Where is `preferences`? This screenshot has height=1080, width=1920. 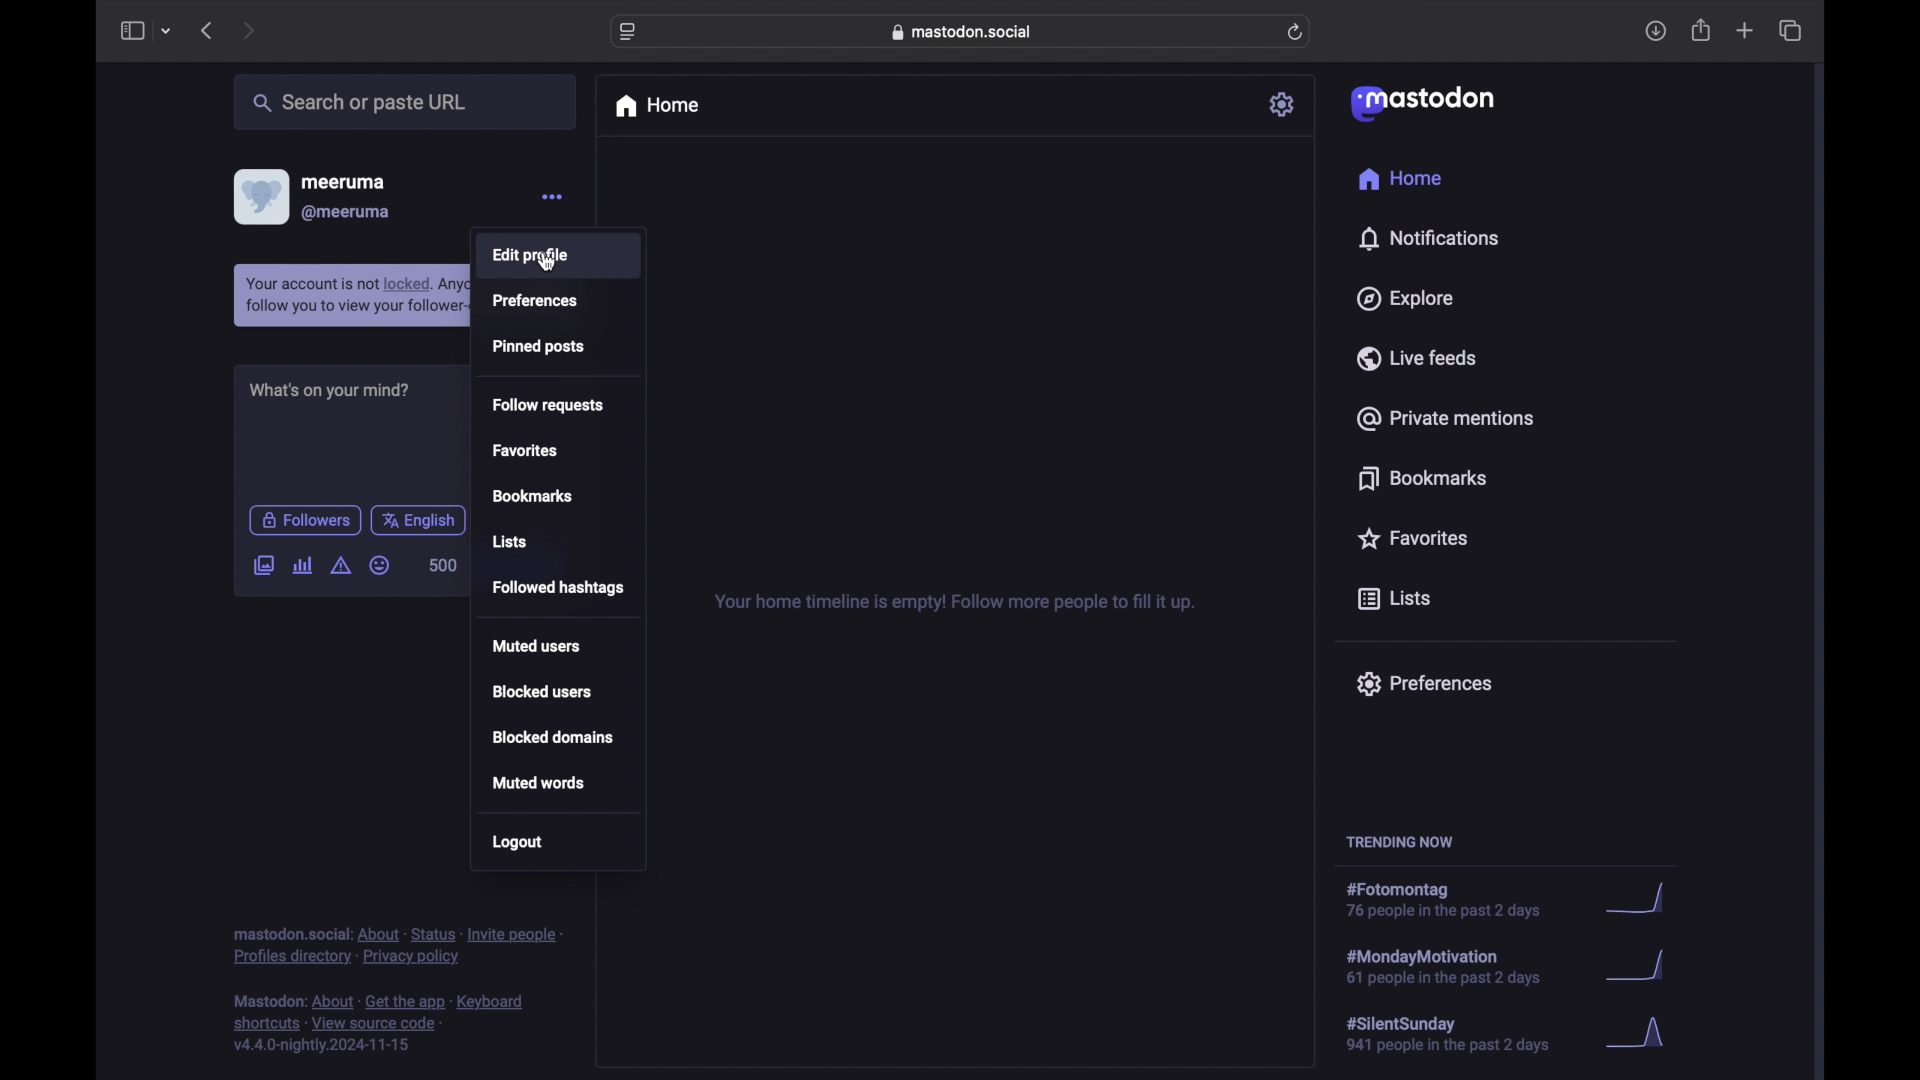 preferences is located at coordinates (534, 300).